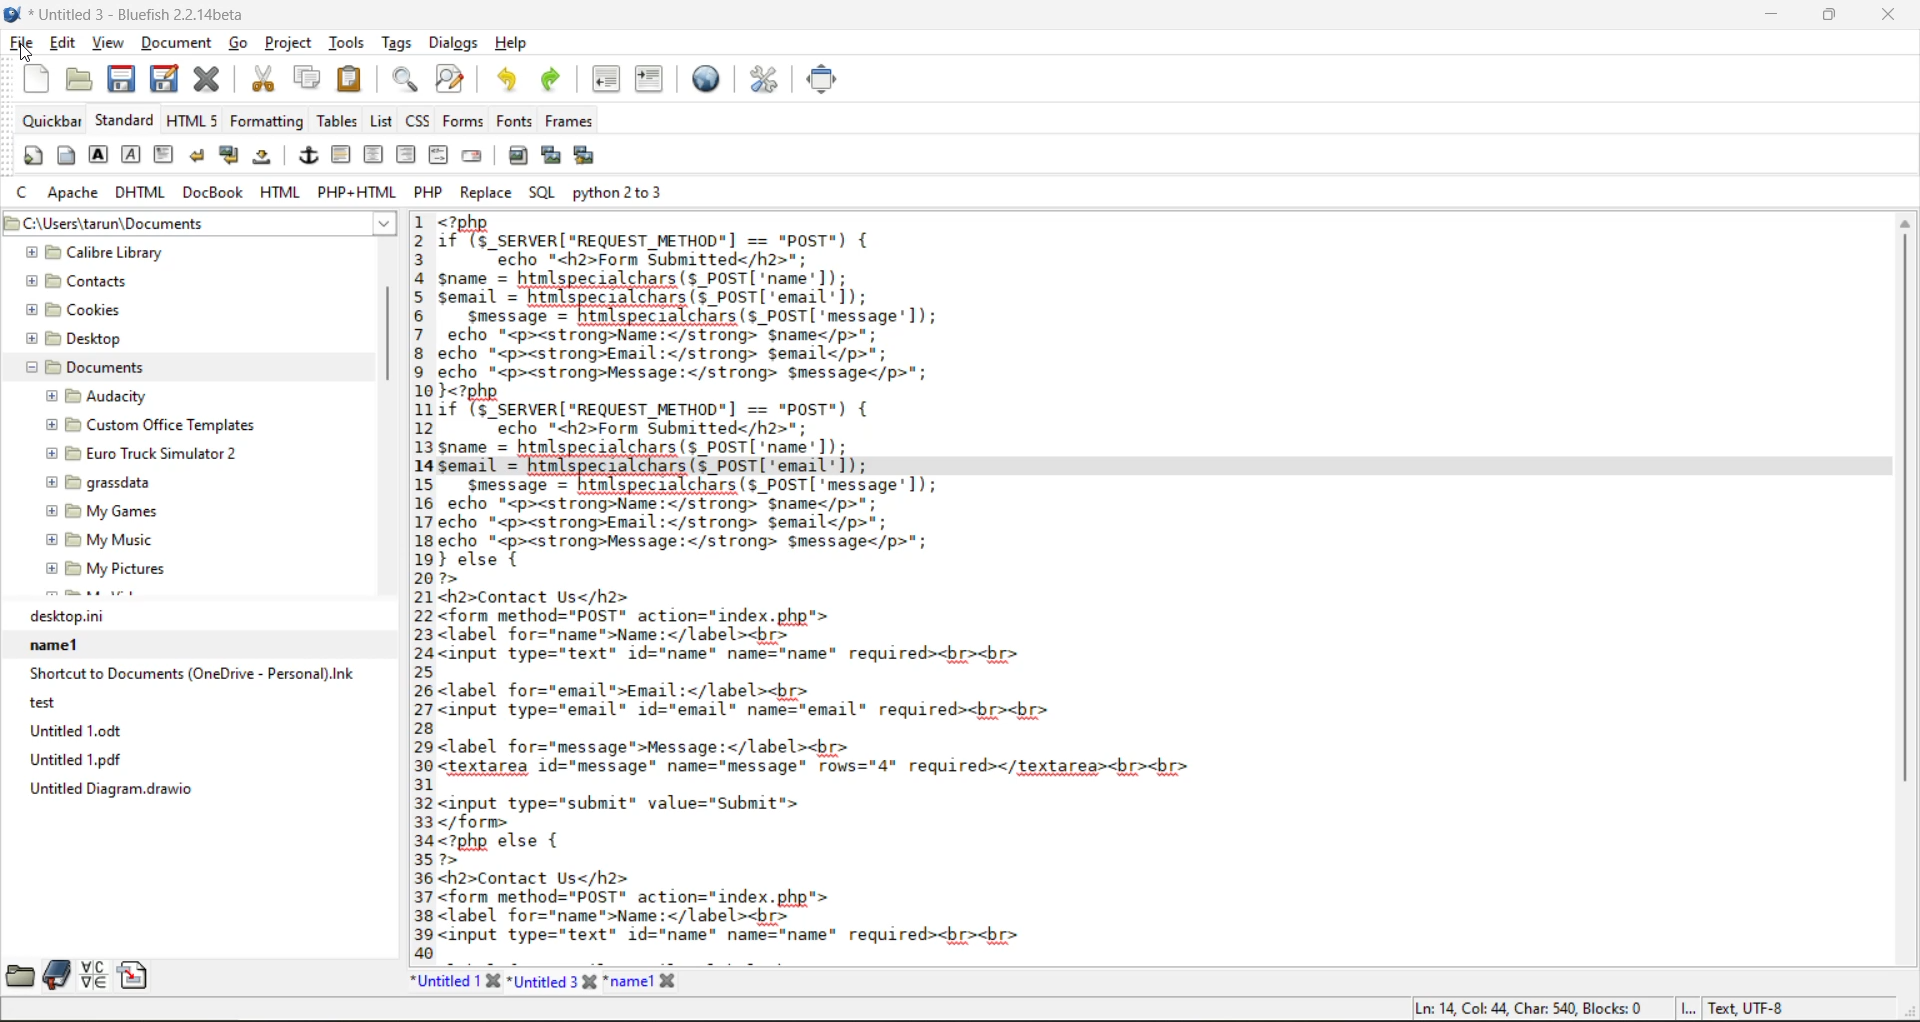 Image resolution: width=1920 pixels, height=1022 pixels. What do you see at coordinates (31, 79) in the screenshot?
I see `new` at bounding box center [31, 79].